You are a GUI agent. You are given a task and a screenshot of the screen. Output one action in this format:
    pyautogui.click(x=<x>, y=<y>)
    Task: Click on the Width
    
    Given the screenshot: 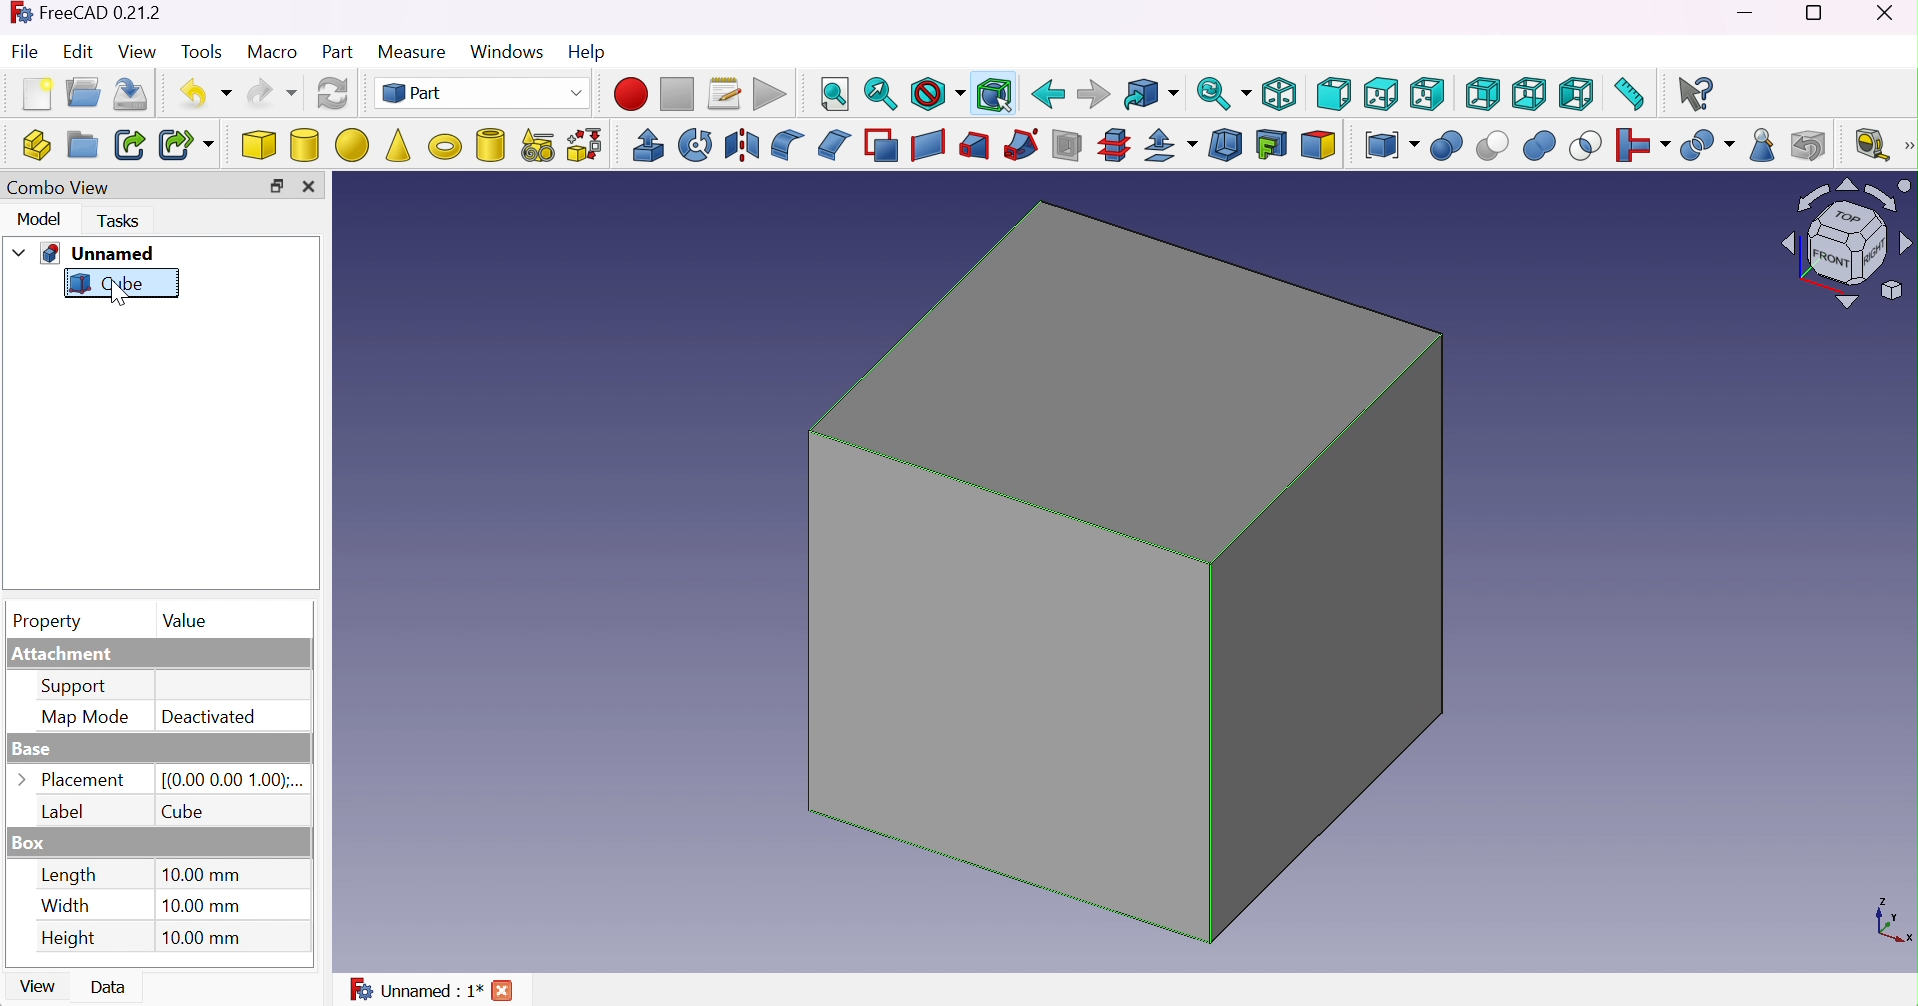 What is the action you would take?
    pyautogui.click(x=69, y=906)
    